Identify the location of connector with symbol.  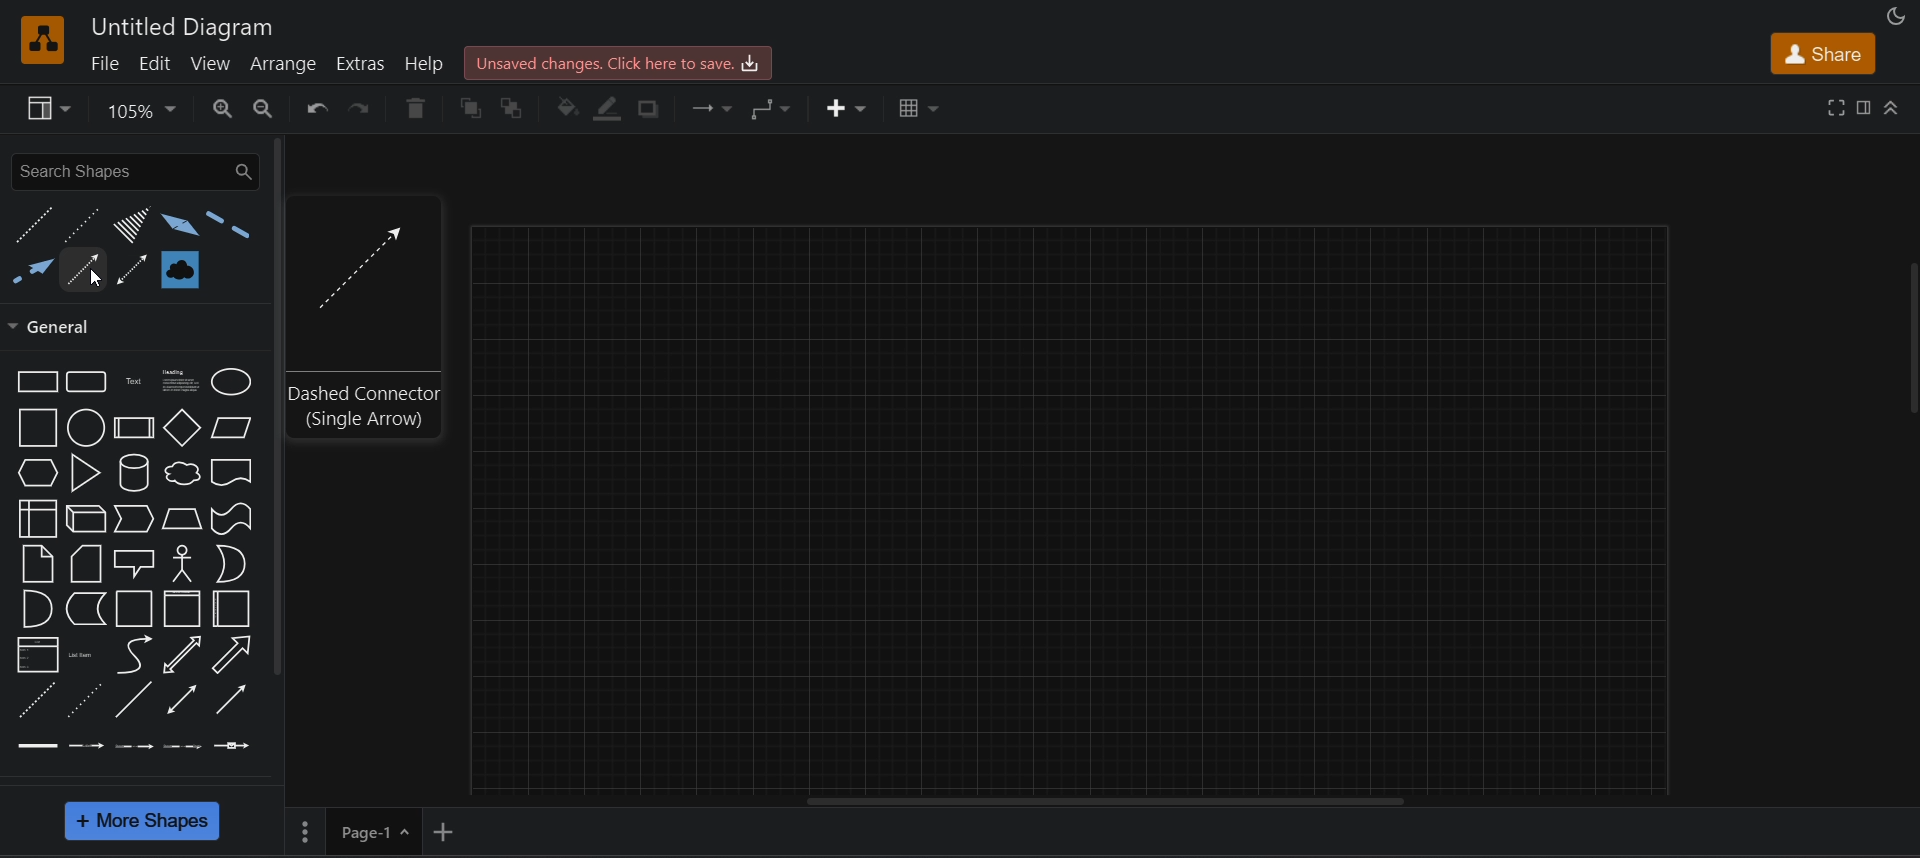
(234, 744).